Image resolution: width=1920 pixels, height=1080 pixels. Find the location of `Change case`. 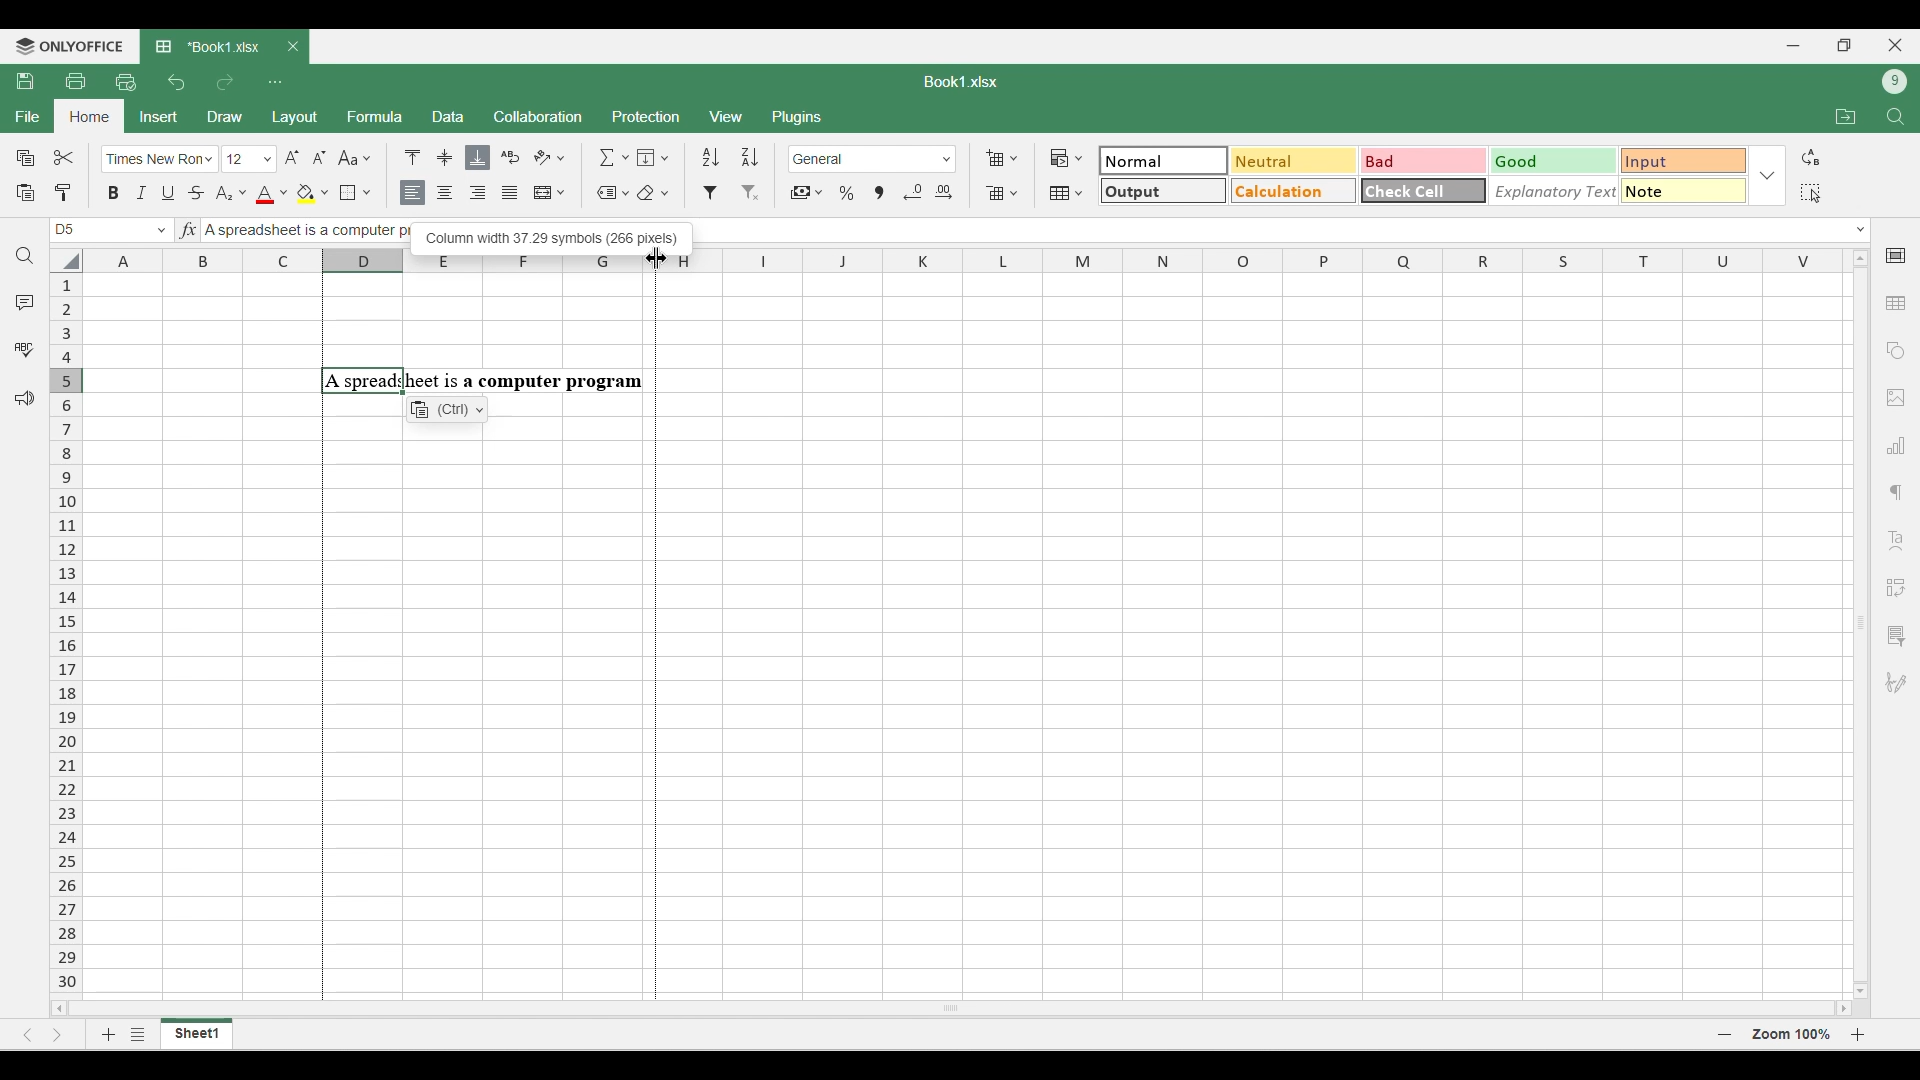

Change case is located at coordinates (354, 157).